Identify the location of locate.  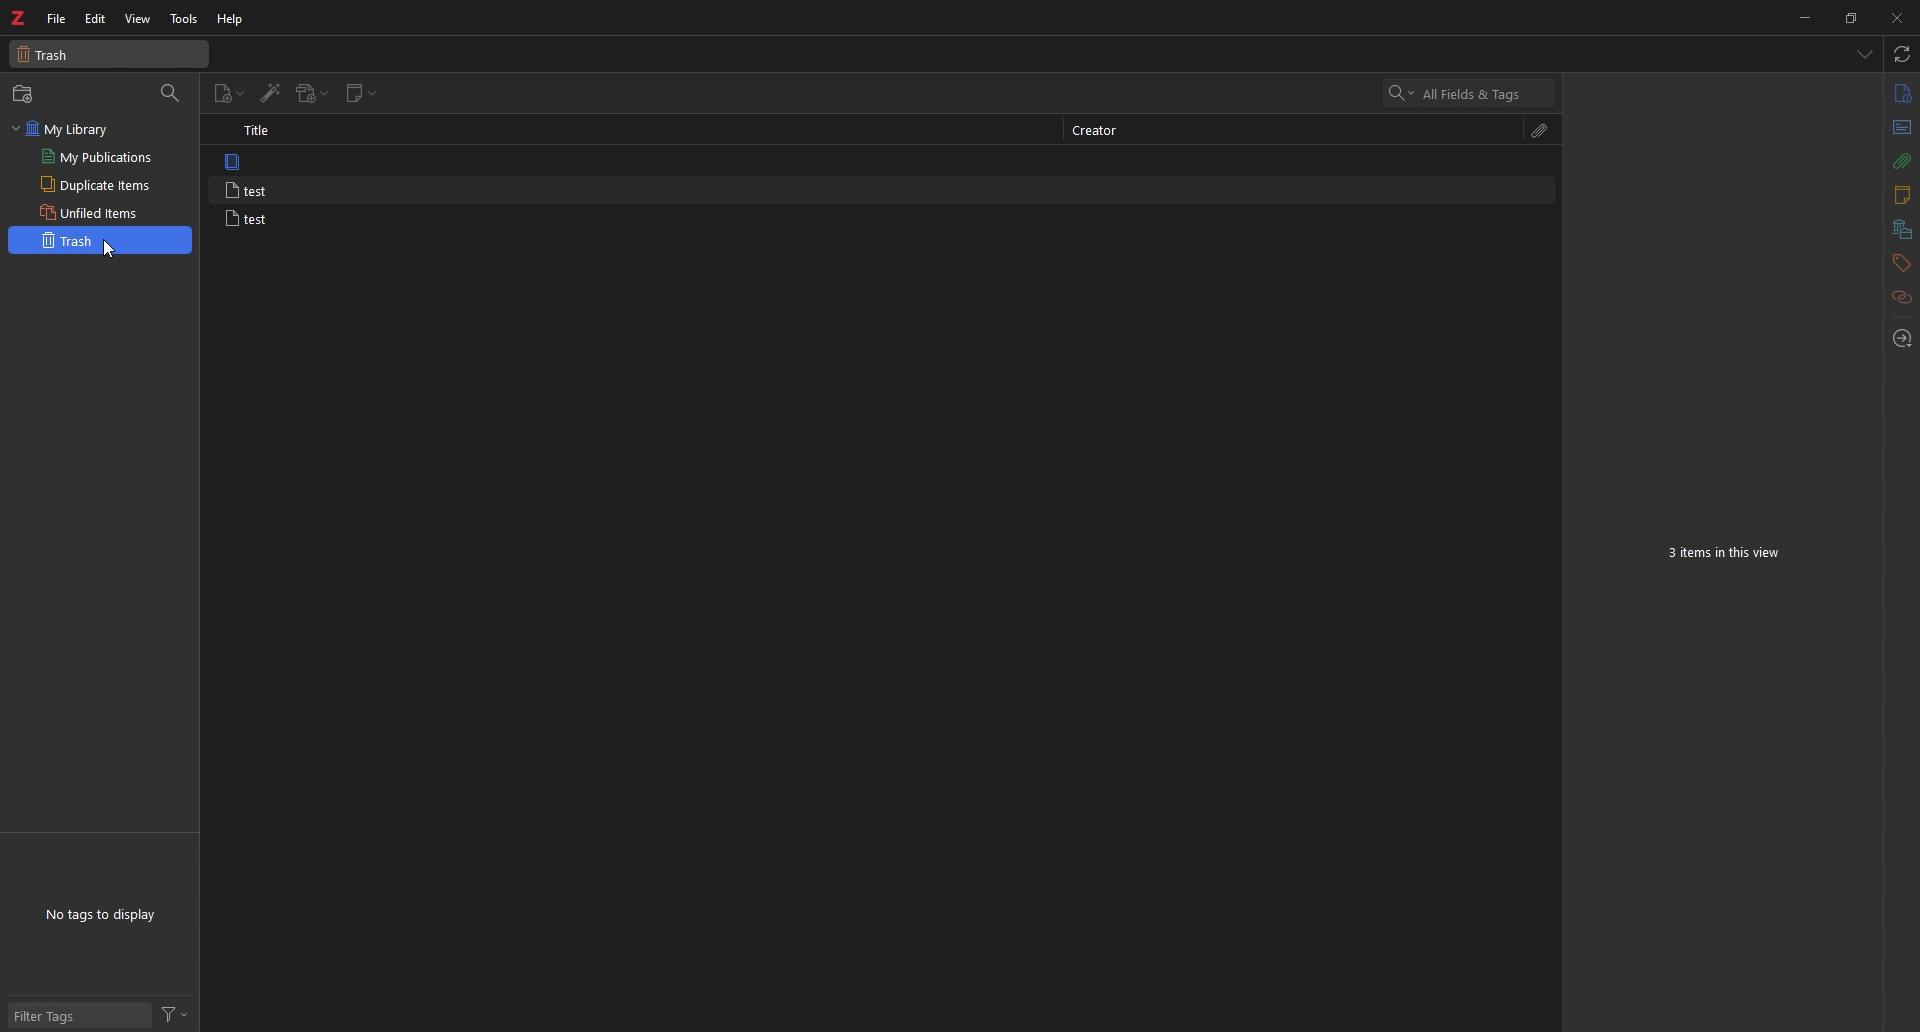
(1901, 338).